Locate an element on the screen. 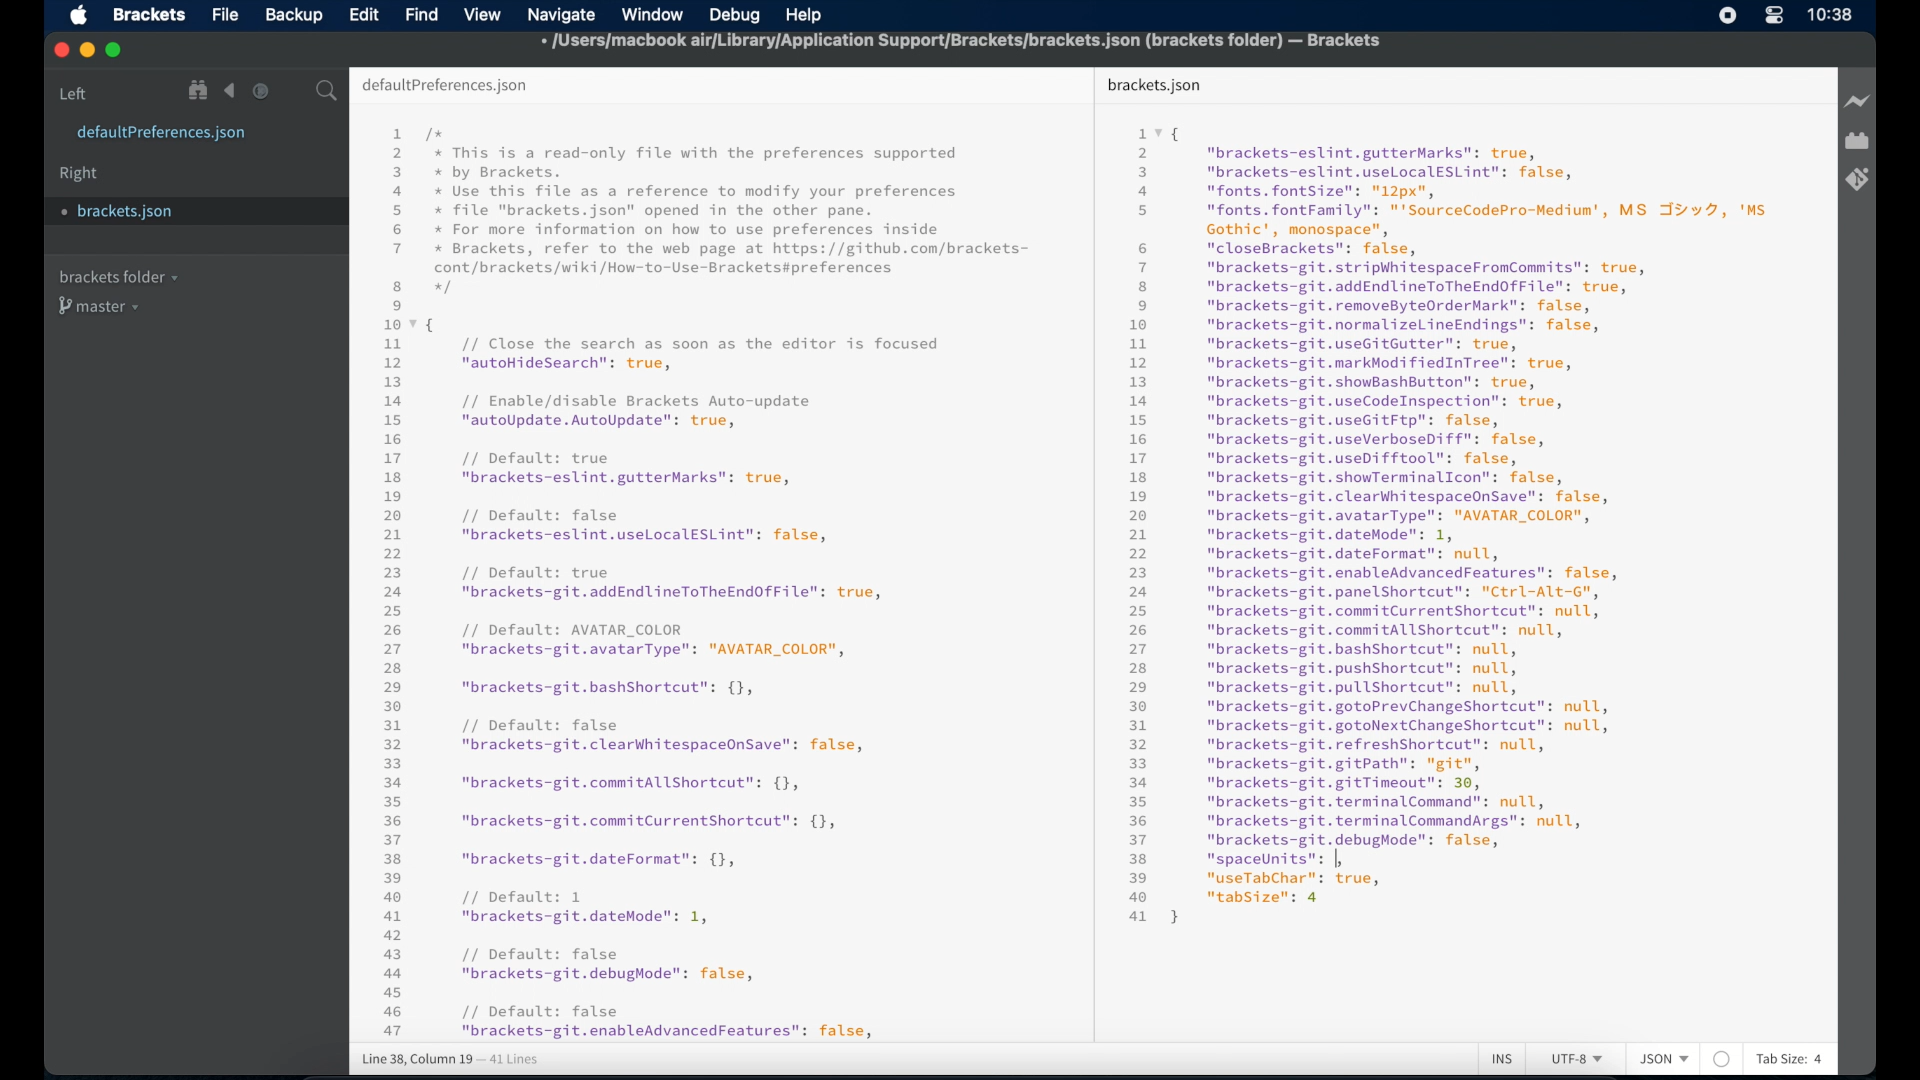 This screenshot has height=1080, width=1920. navigate forward is located at coordinates (261, 91).